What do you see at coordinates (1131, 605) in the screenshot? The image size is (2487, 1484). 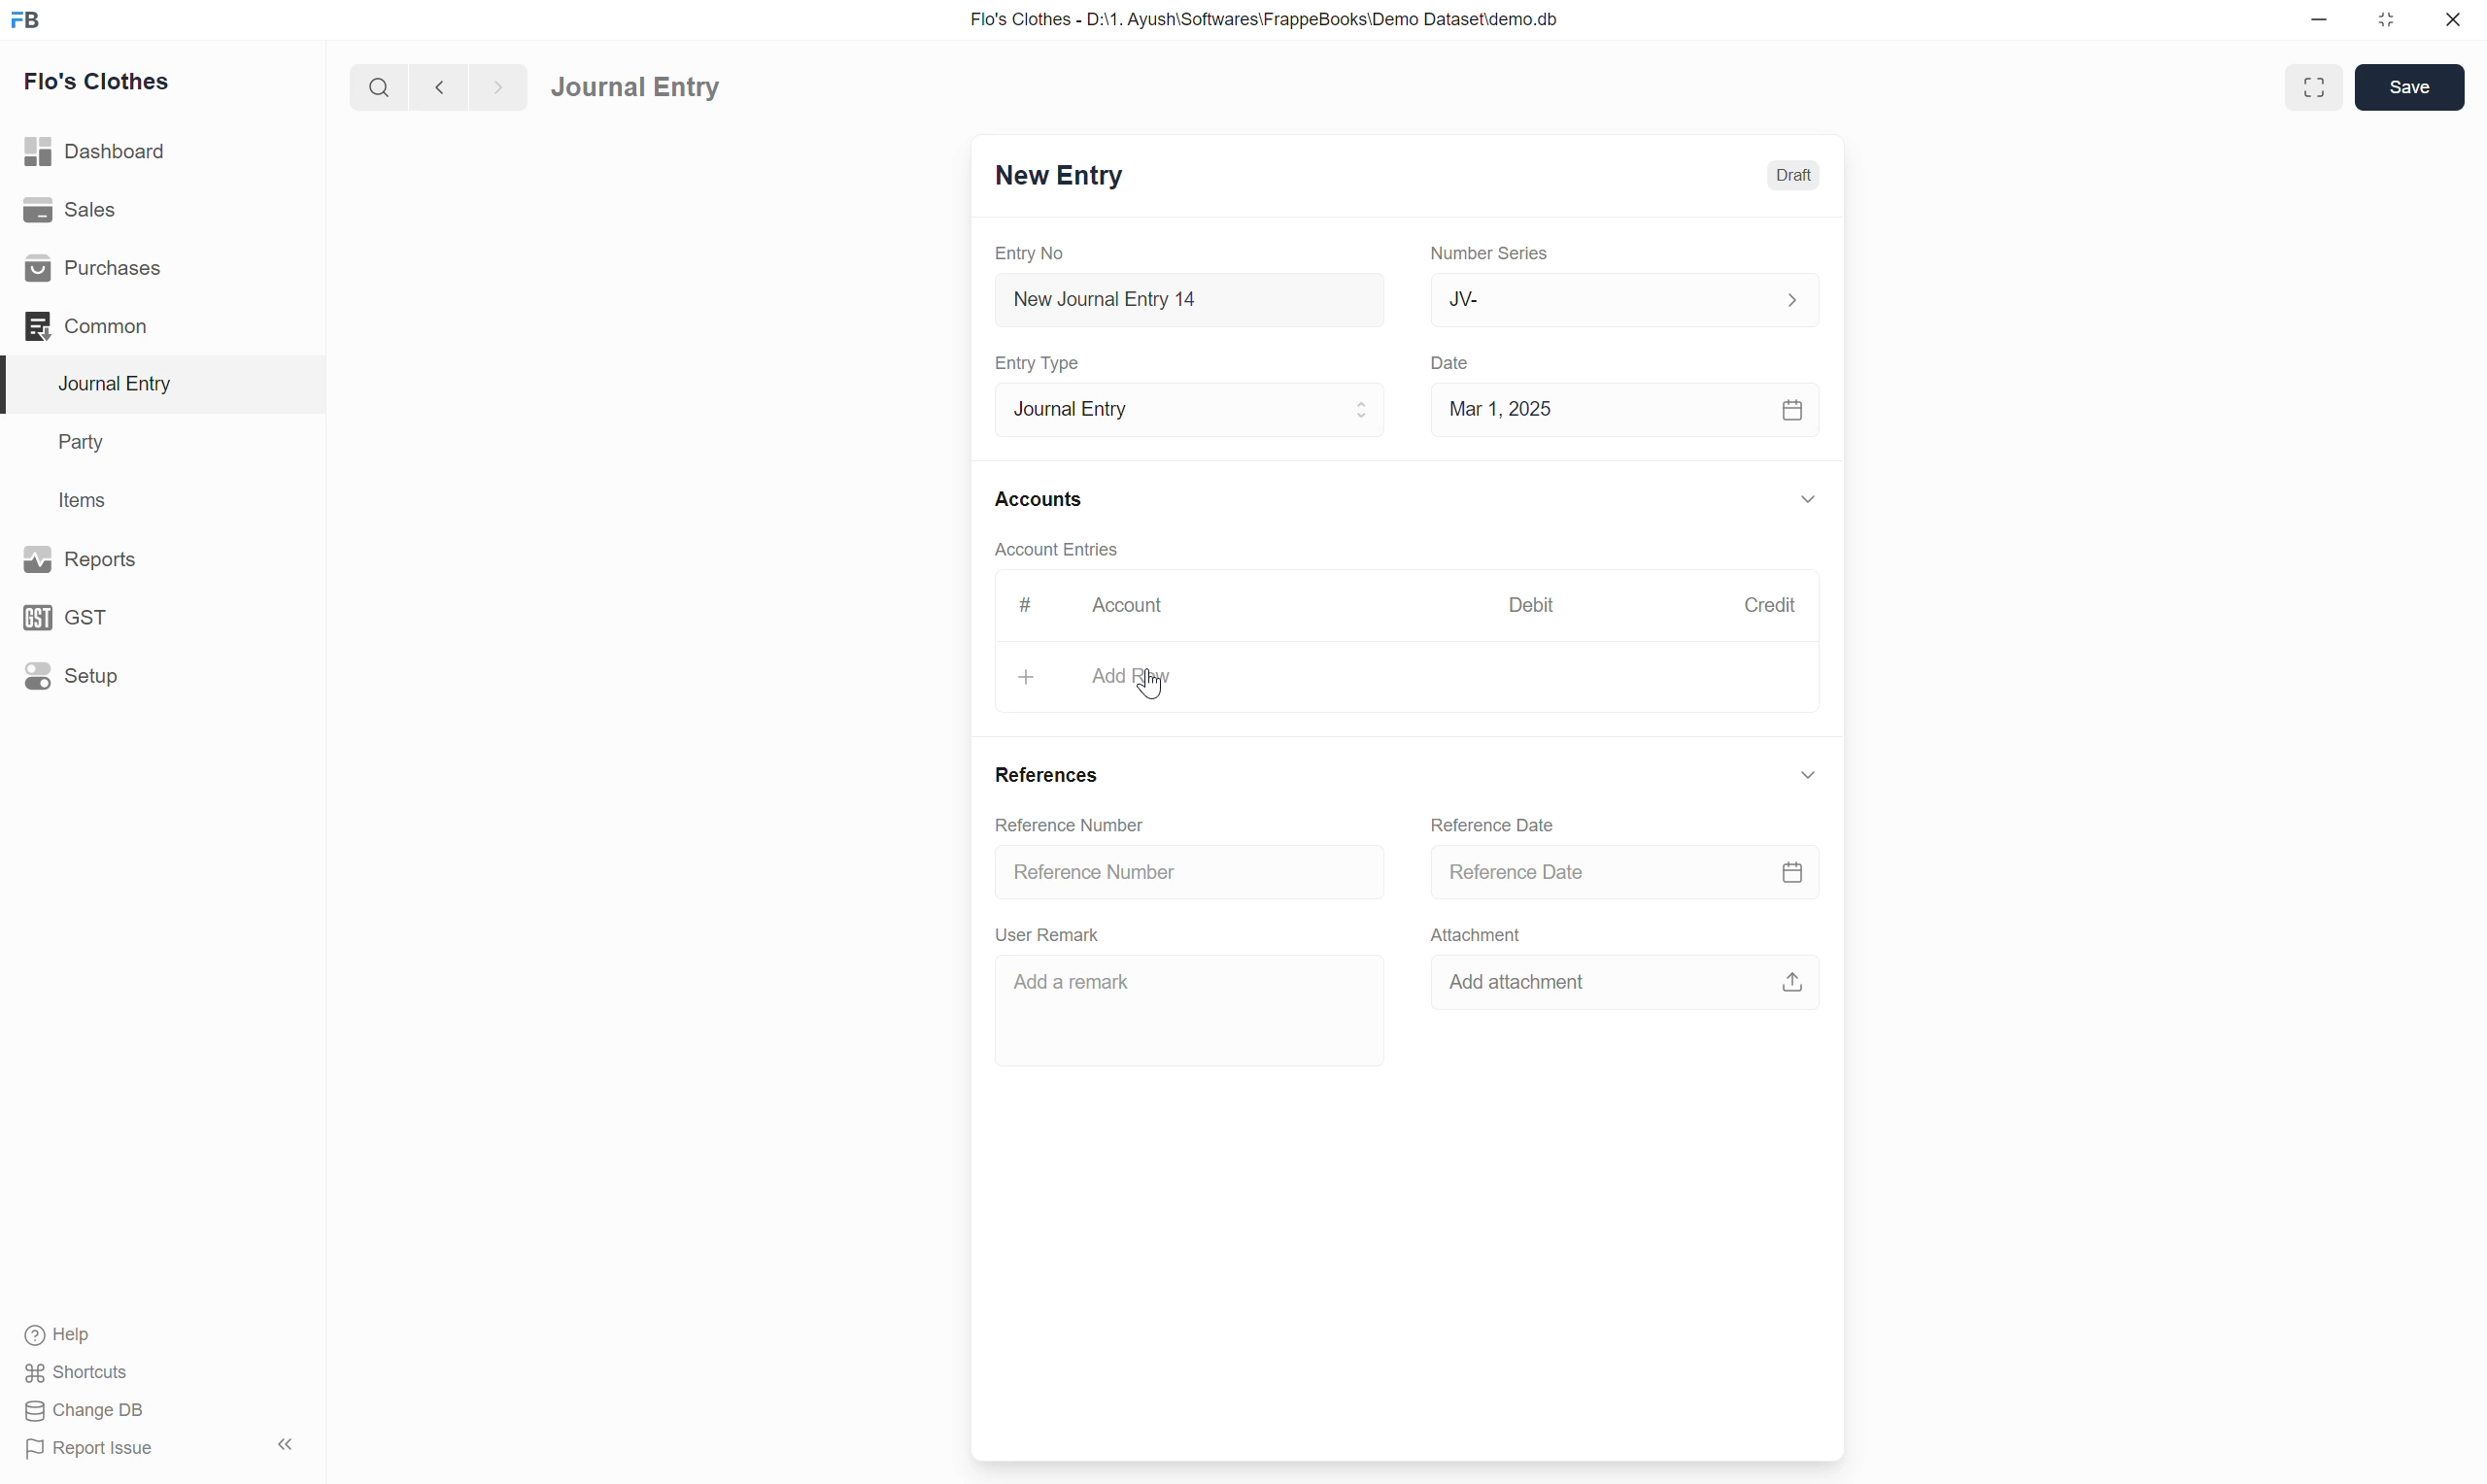 I see `Account` at bounding box center [1131, 605].